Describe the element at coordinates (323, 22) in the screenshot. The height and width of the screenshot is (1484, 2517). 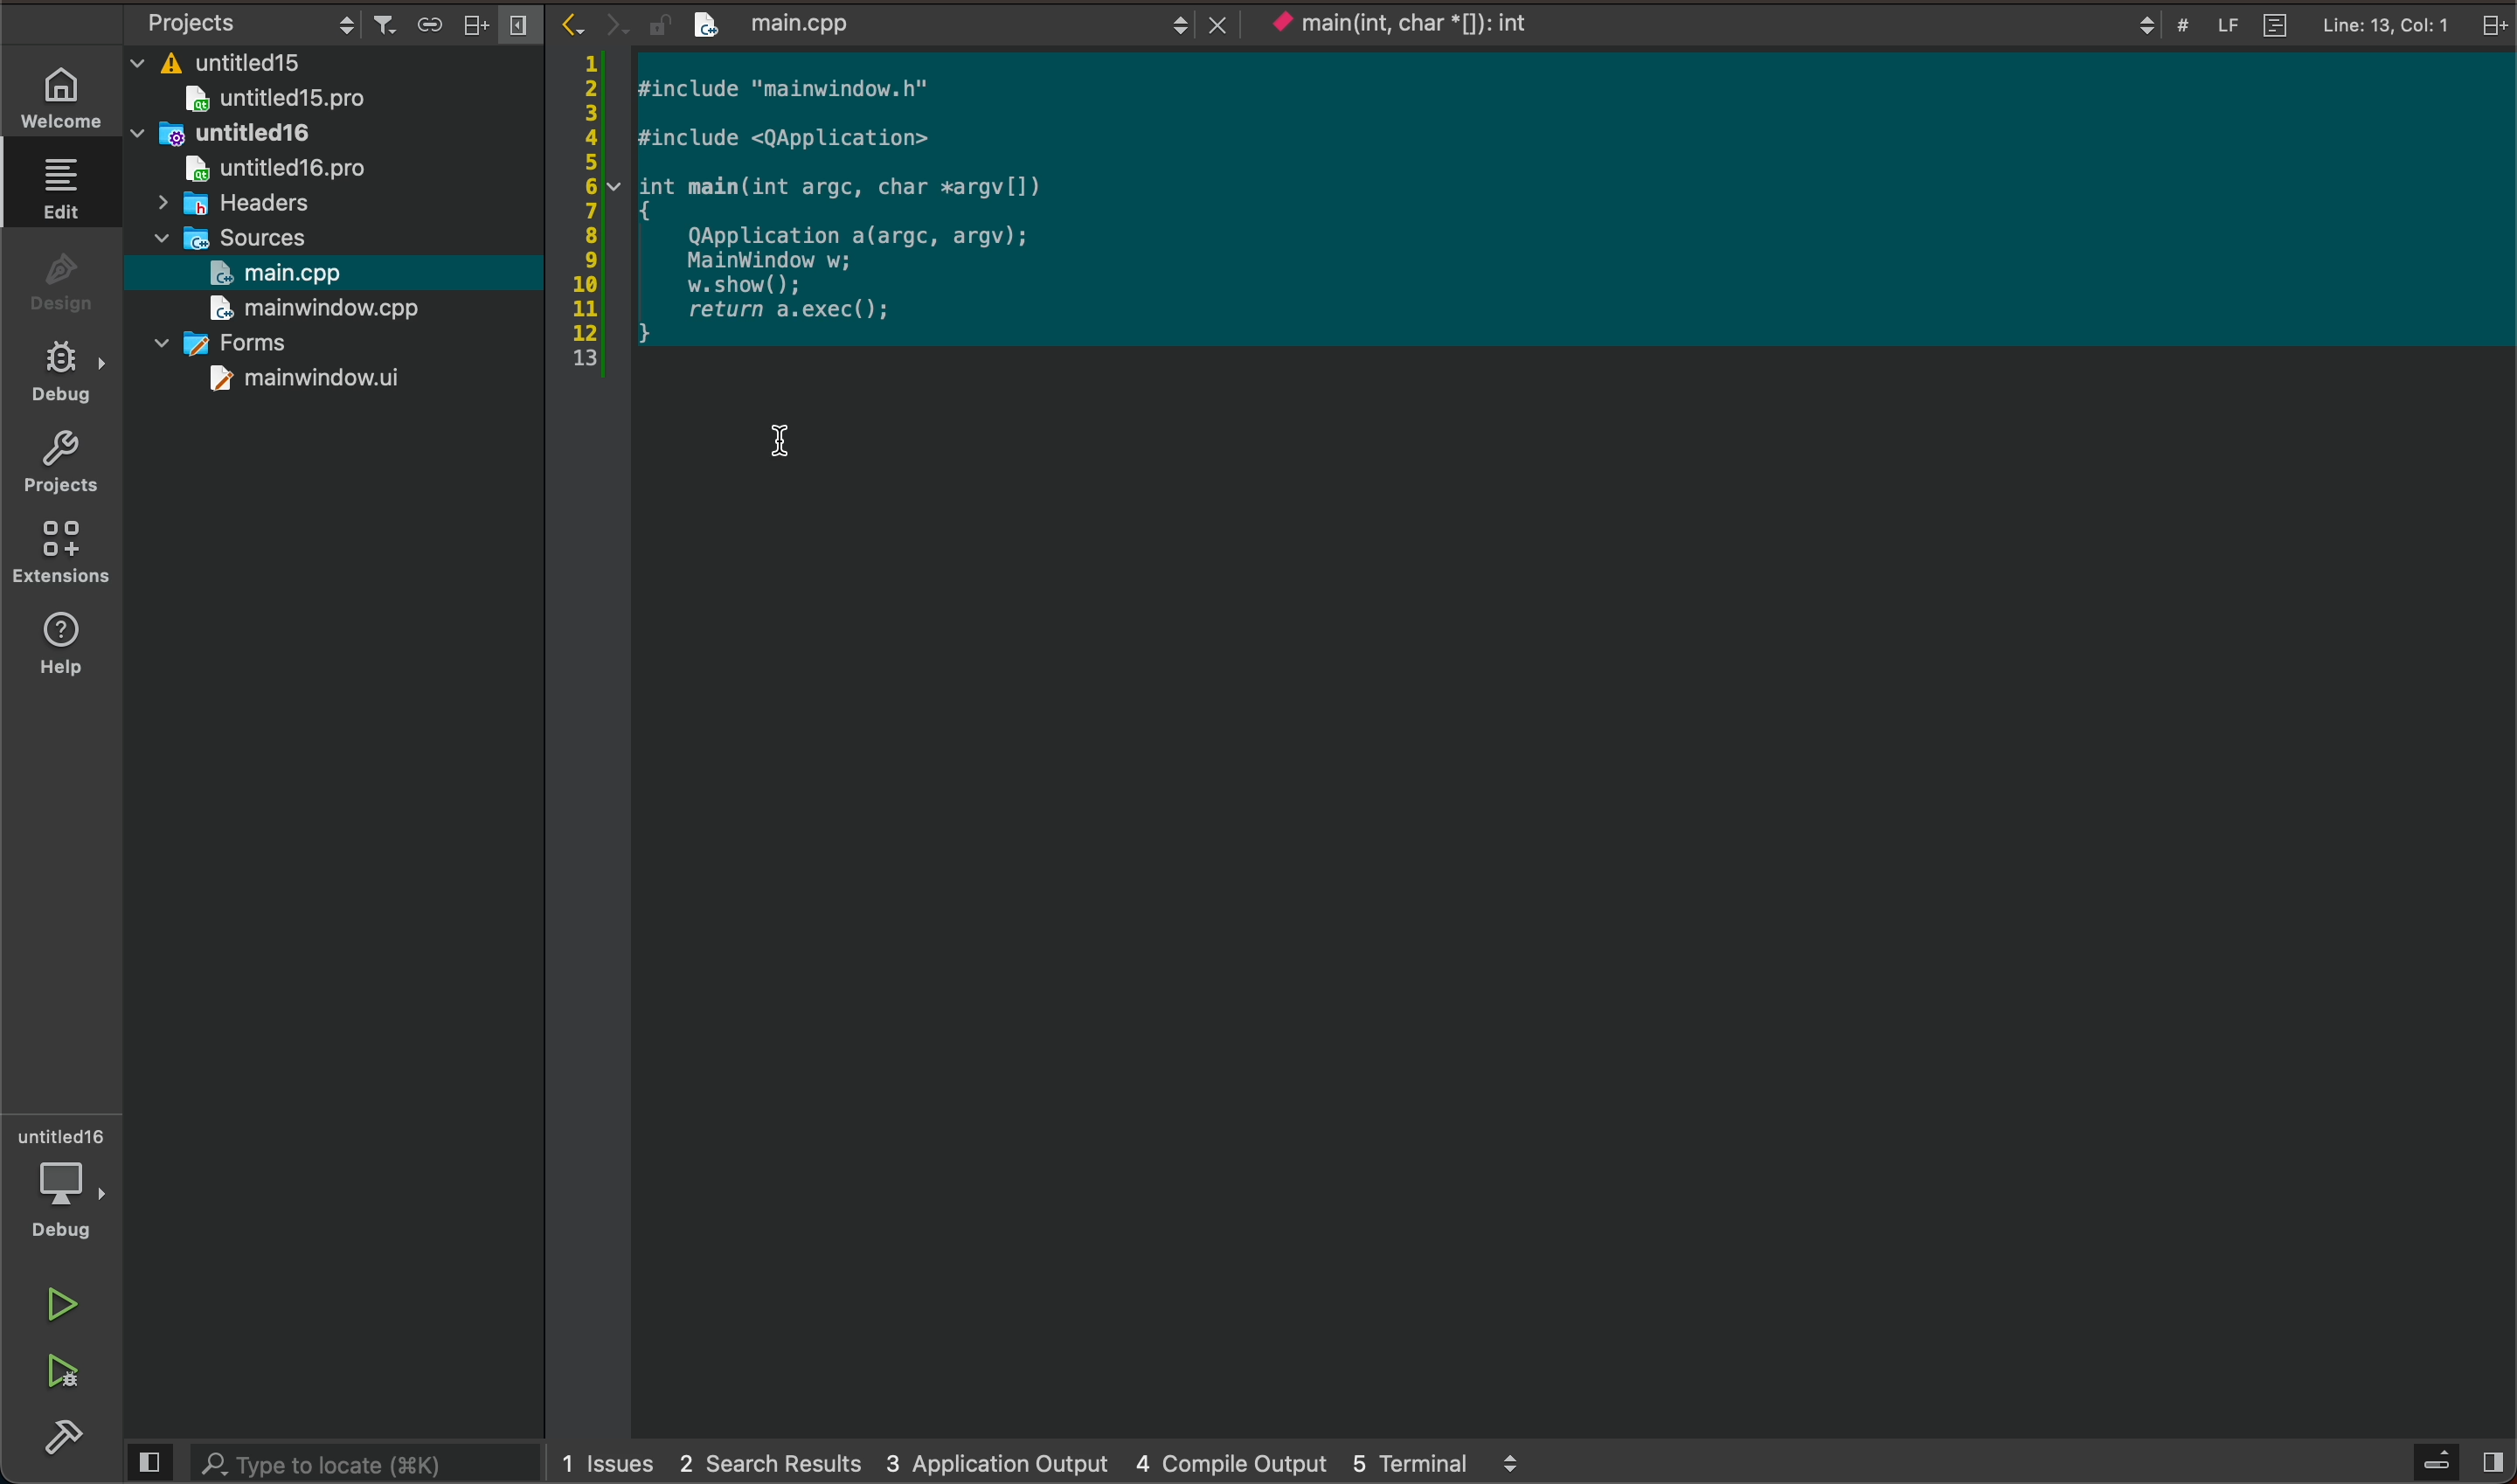
I see `project settings ` at that location.